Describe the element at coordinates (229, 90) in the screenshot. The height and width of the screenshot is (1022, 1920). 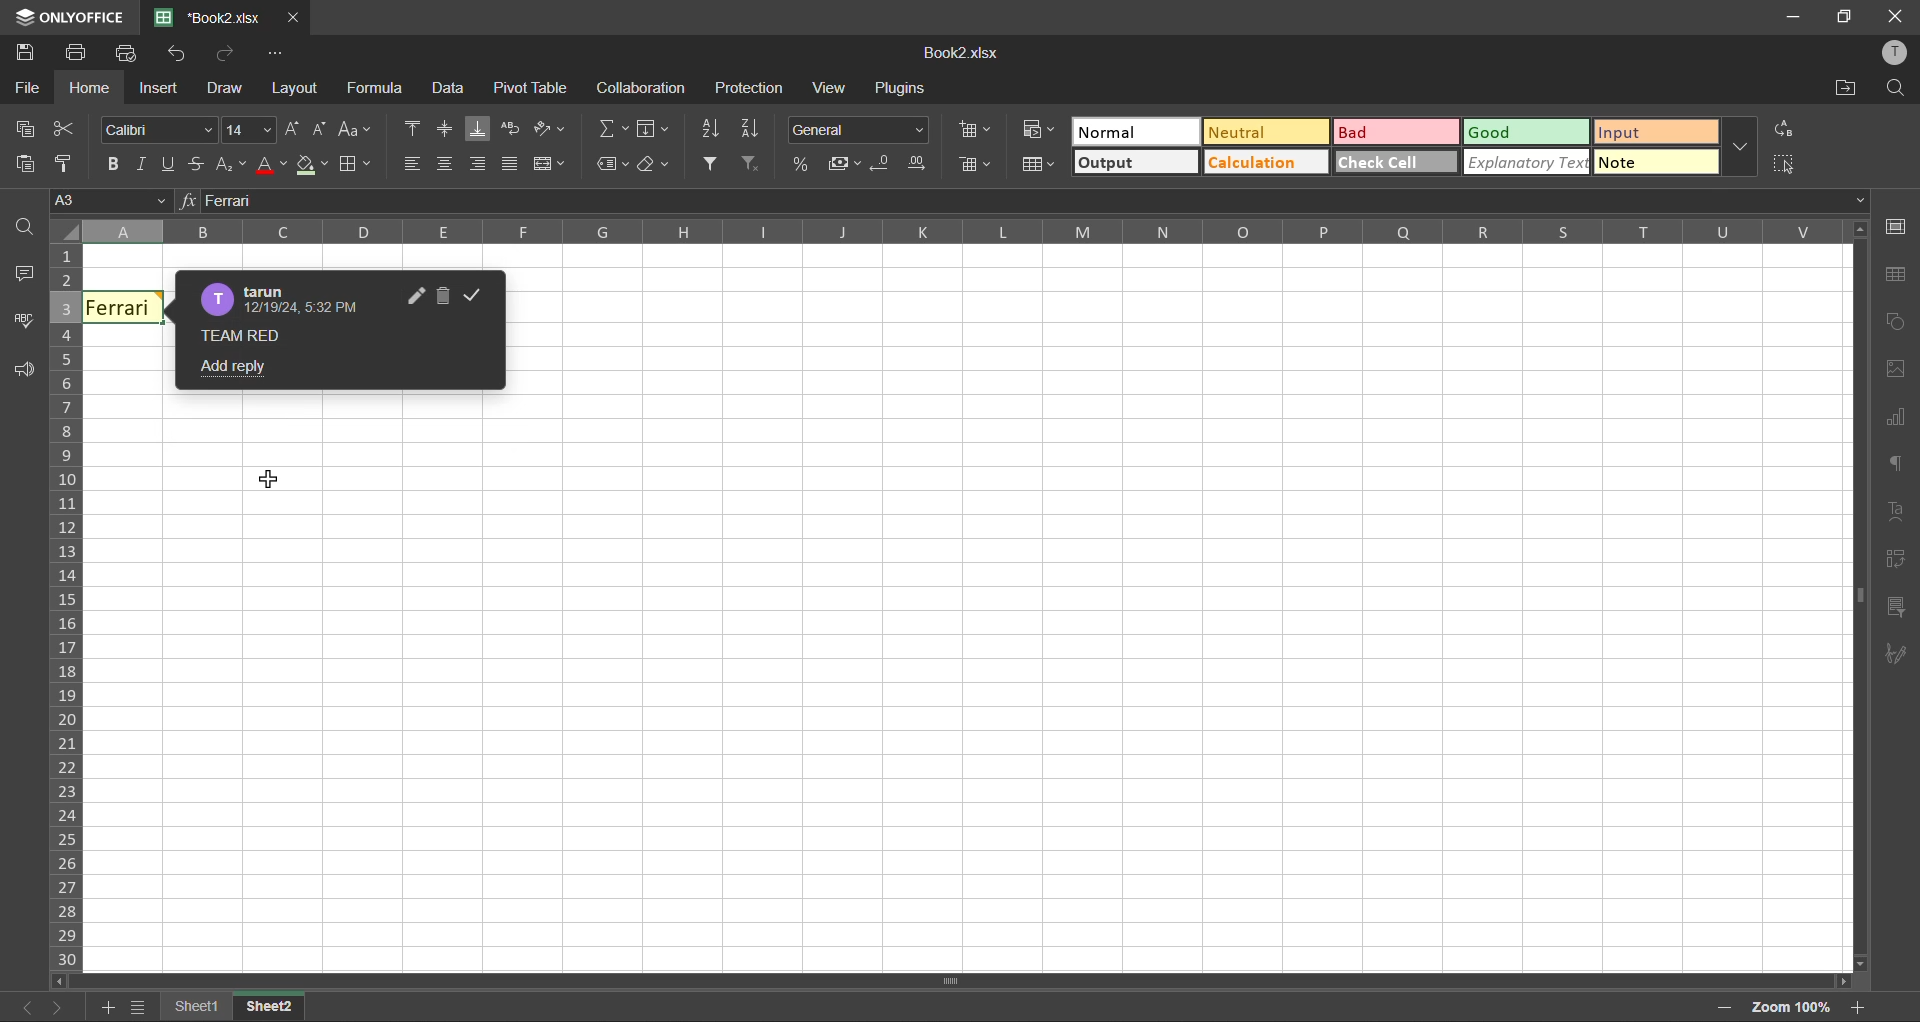
I see `draw` at that location.